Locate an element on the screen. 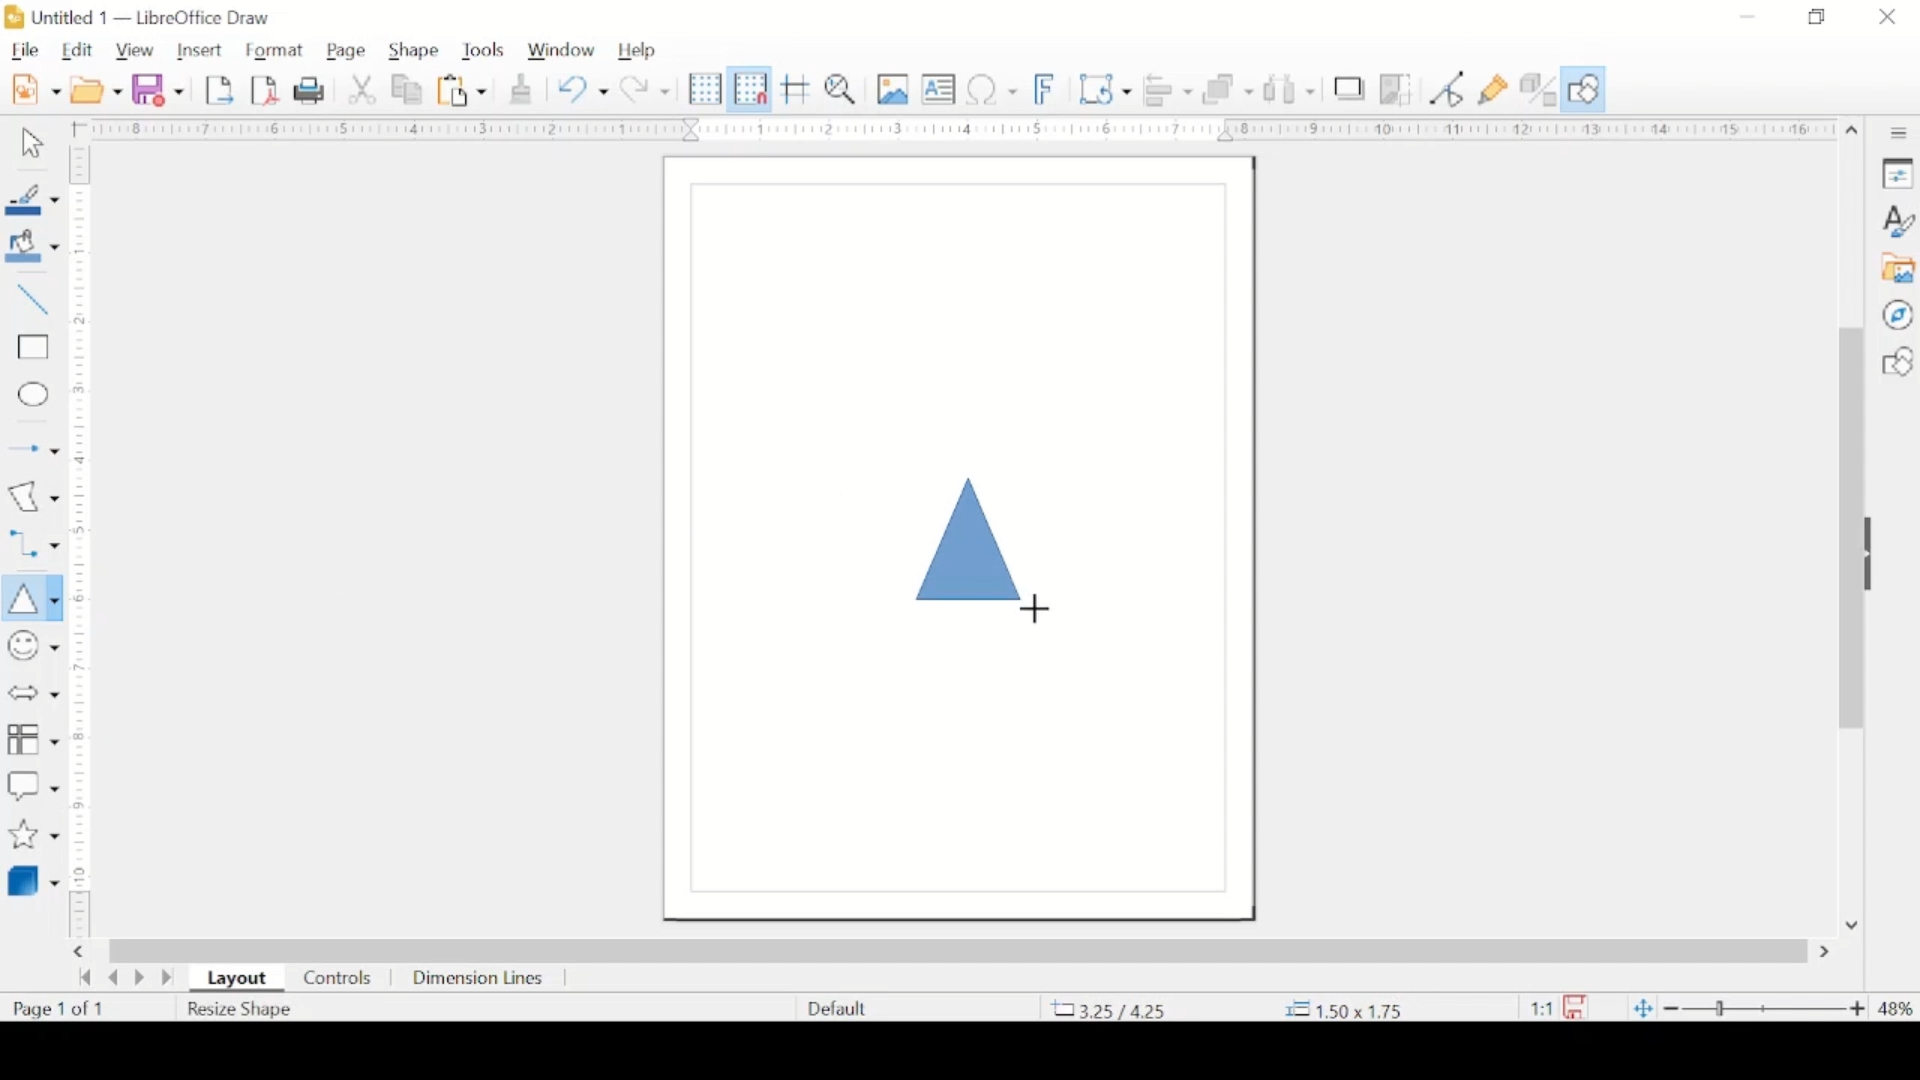  shape is located at coordinates (412, 47).